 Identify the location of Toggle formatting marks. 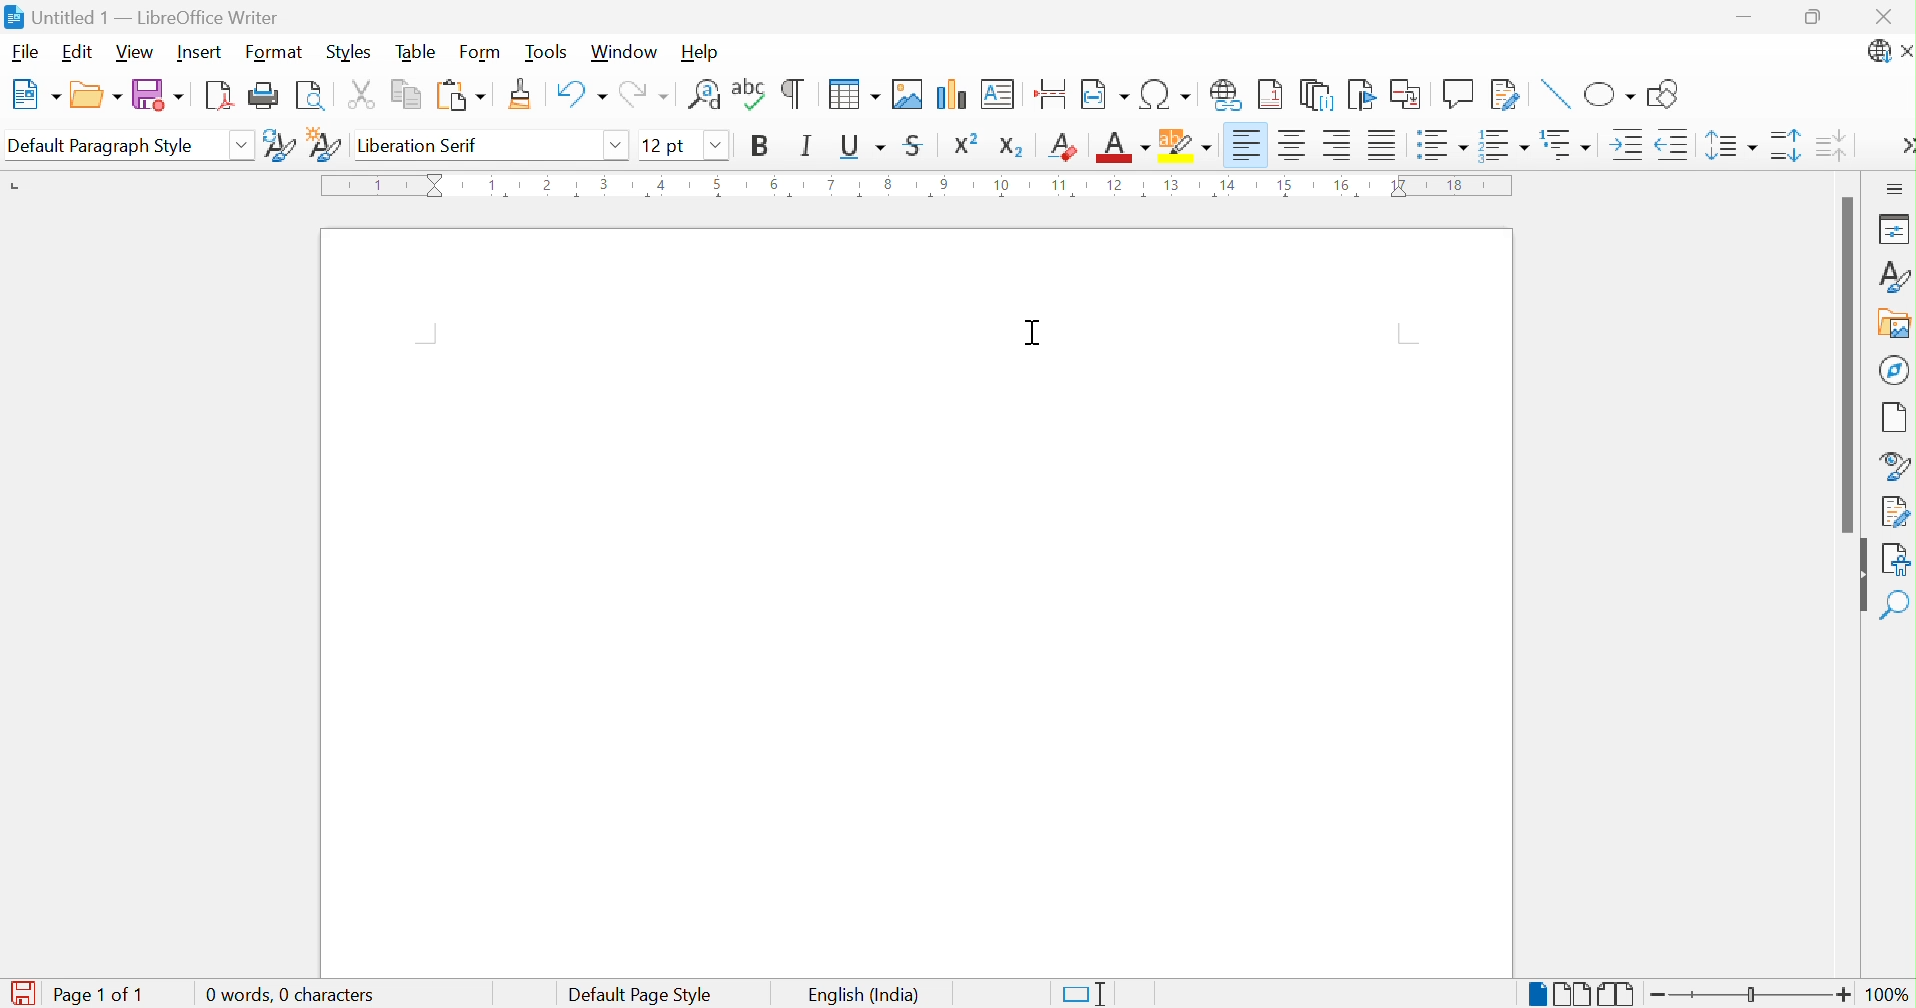
(793, 93).